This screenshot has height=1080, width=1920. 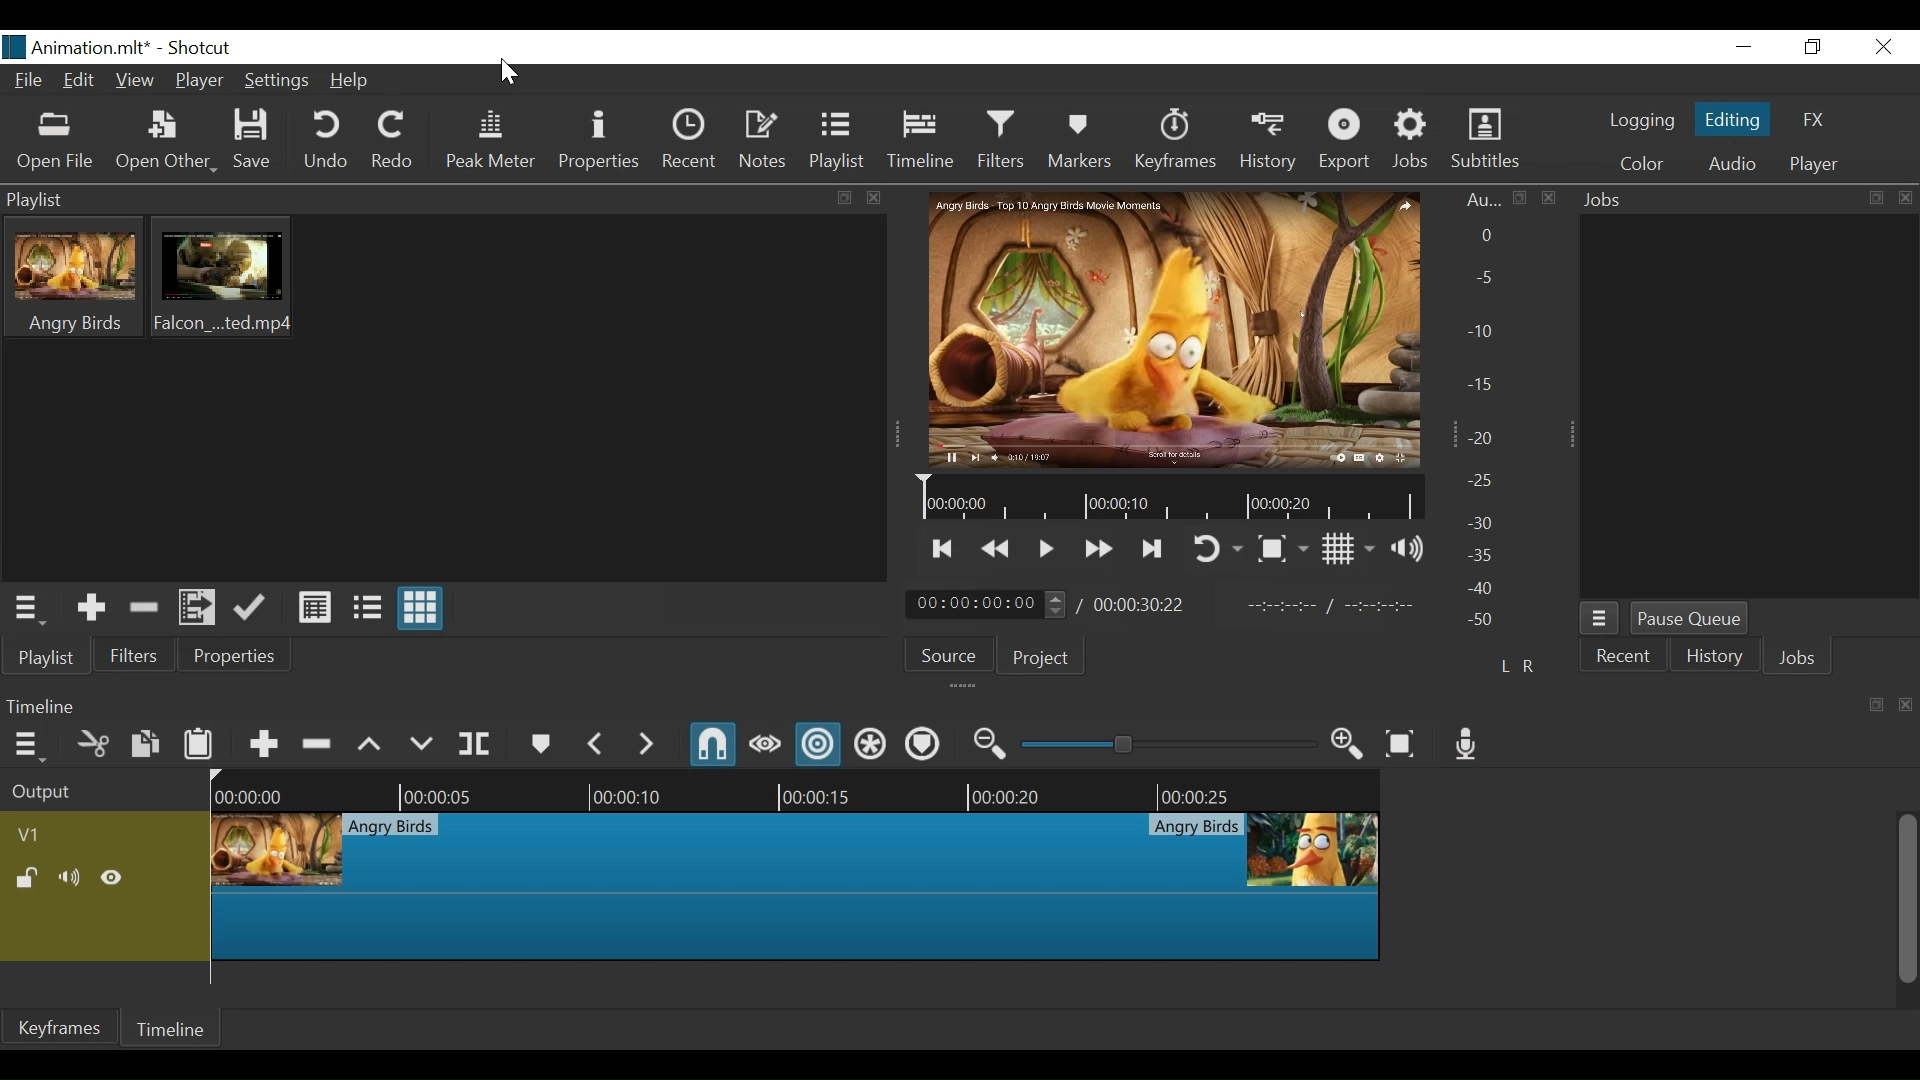 I want to click on Shotcut, so click(x=206, y=49).